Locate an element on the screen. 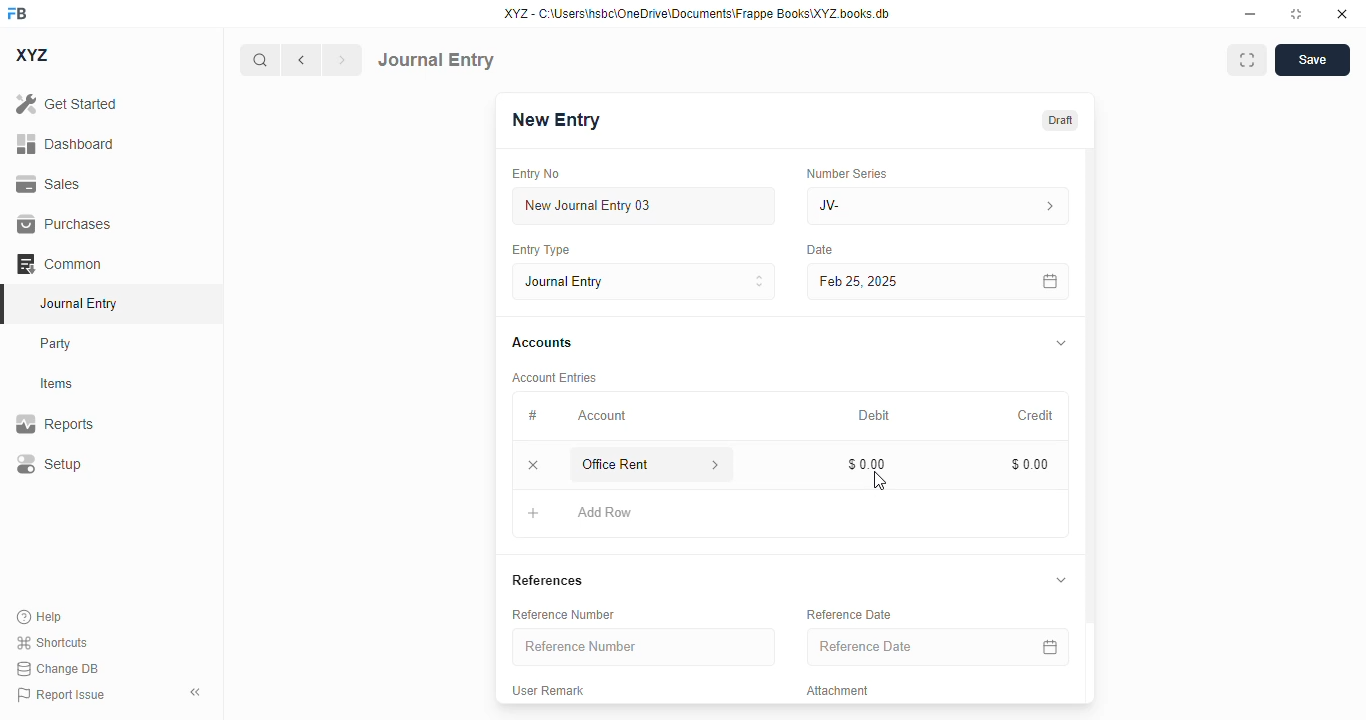 The image size is (1366, 720). toggle between form and full width is located at coordinates (1248, 60).